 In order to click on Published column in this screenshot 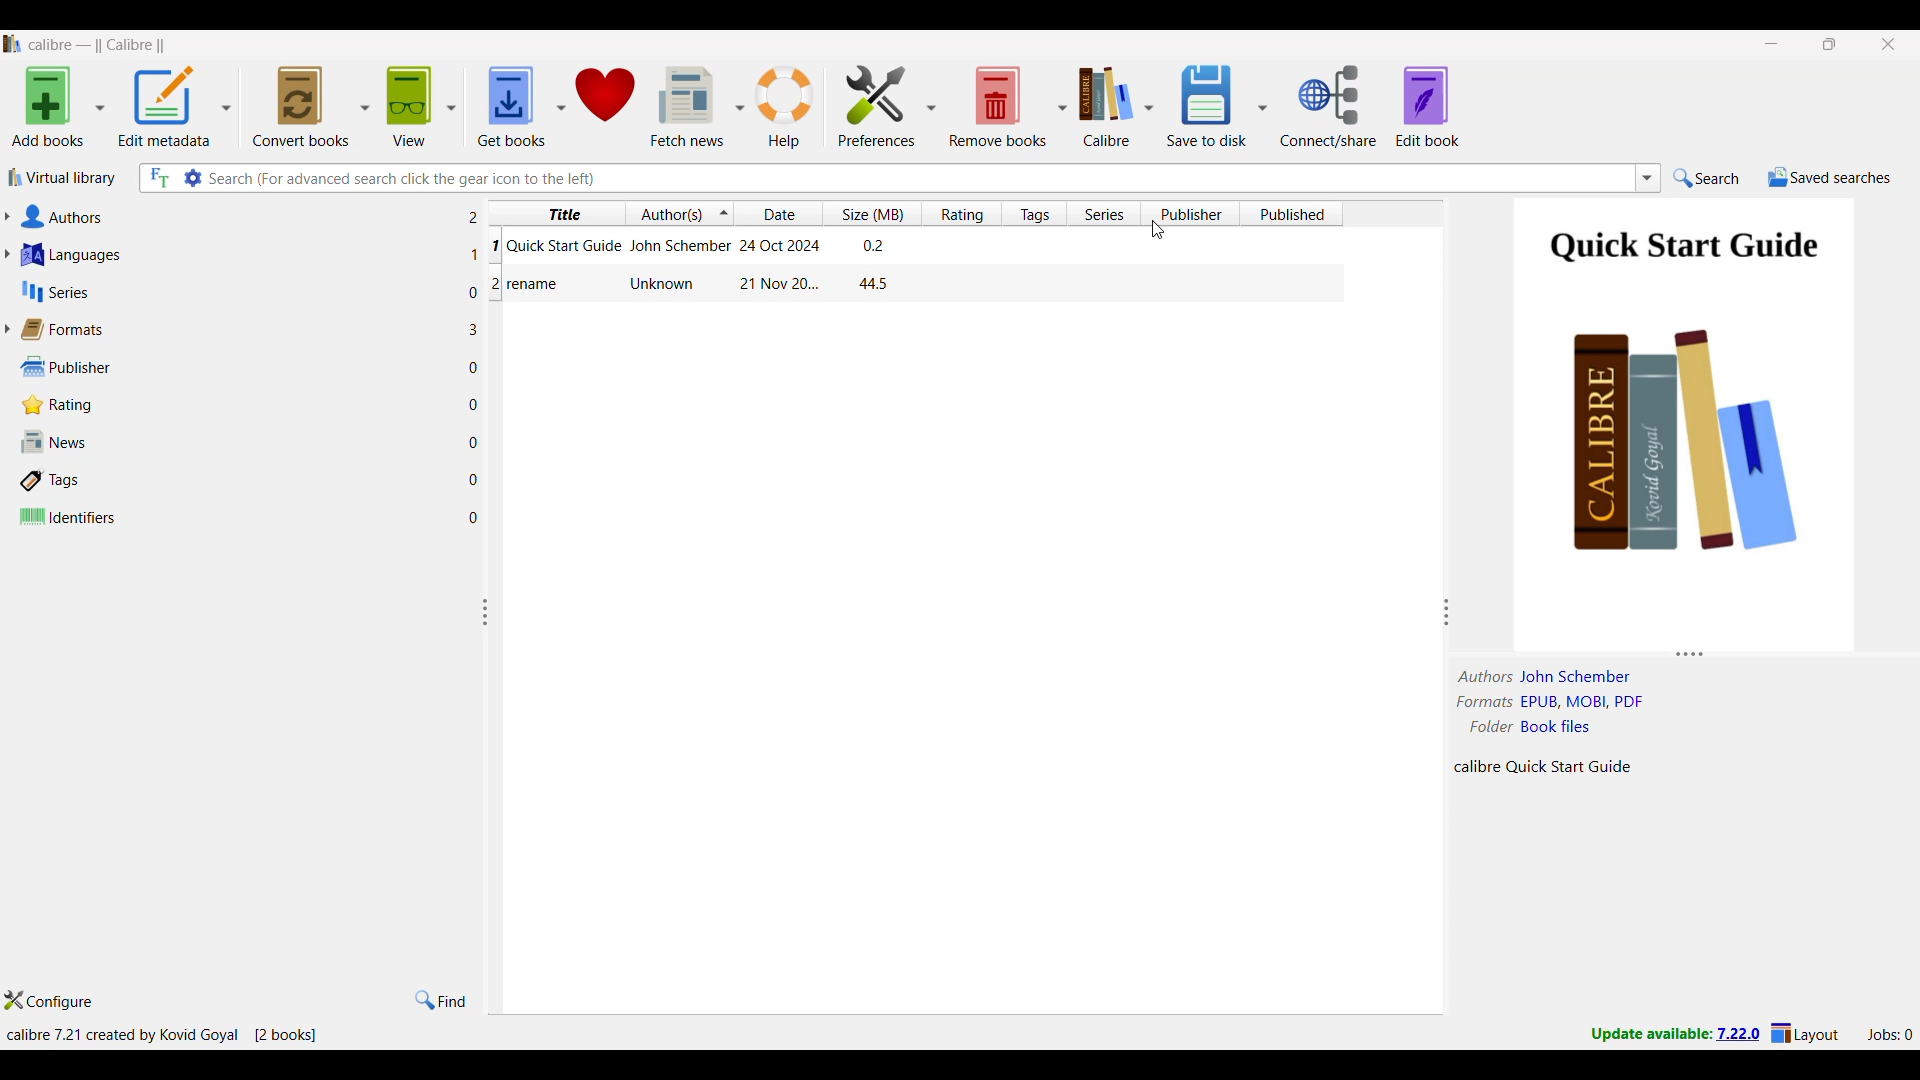, I will do `click(1291, 213)`.